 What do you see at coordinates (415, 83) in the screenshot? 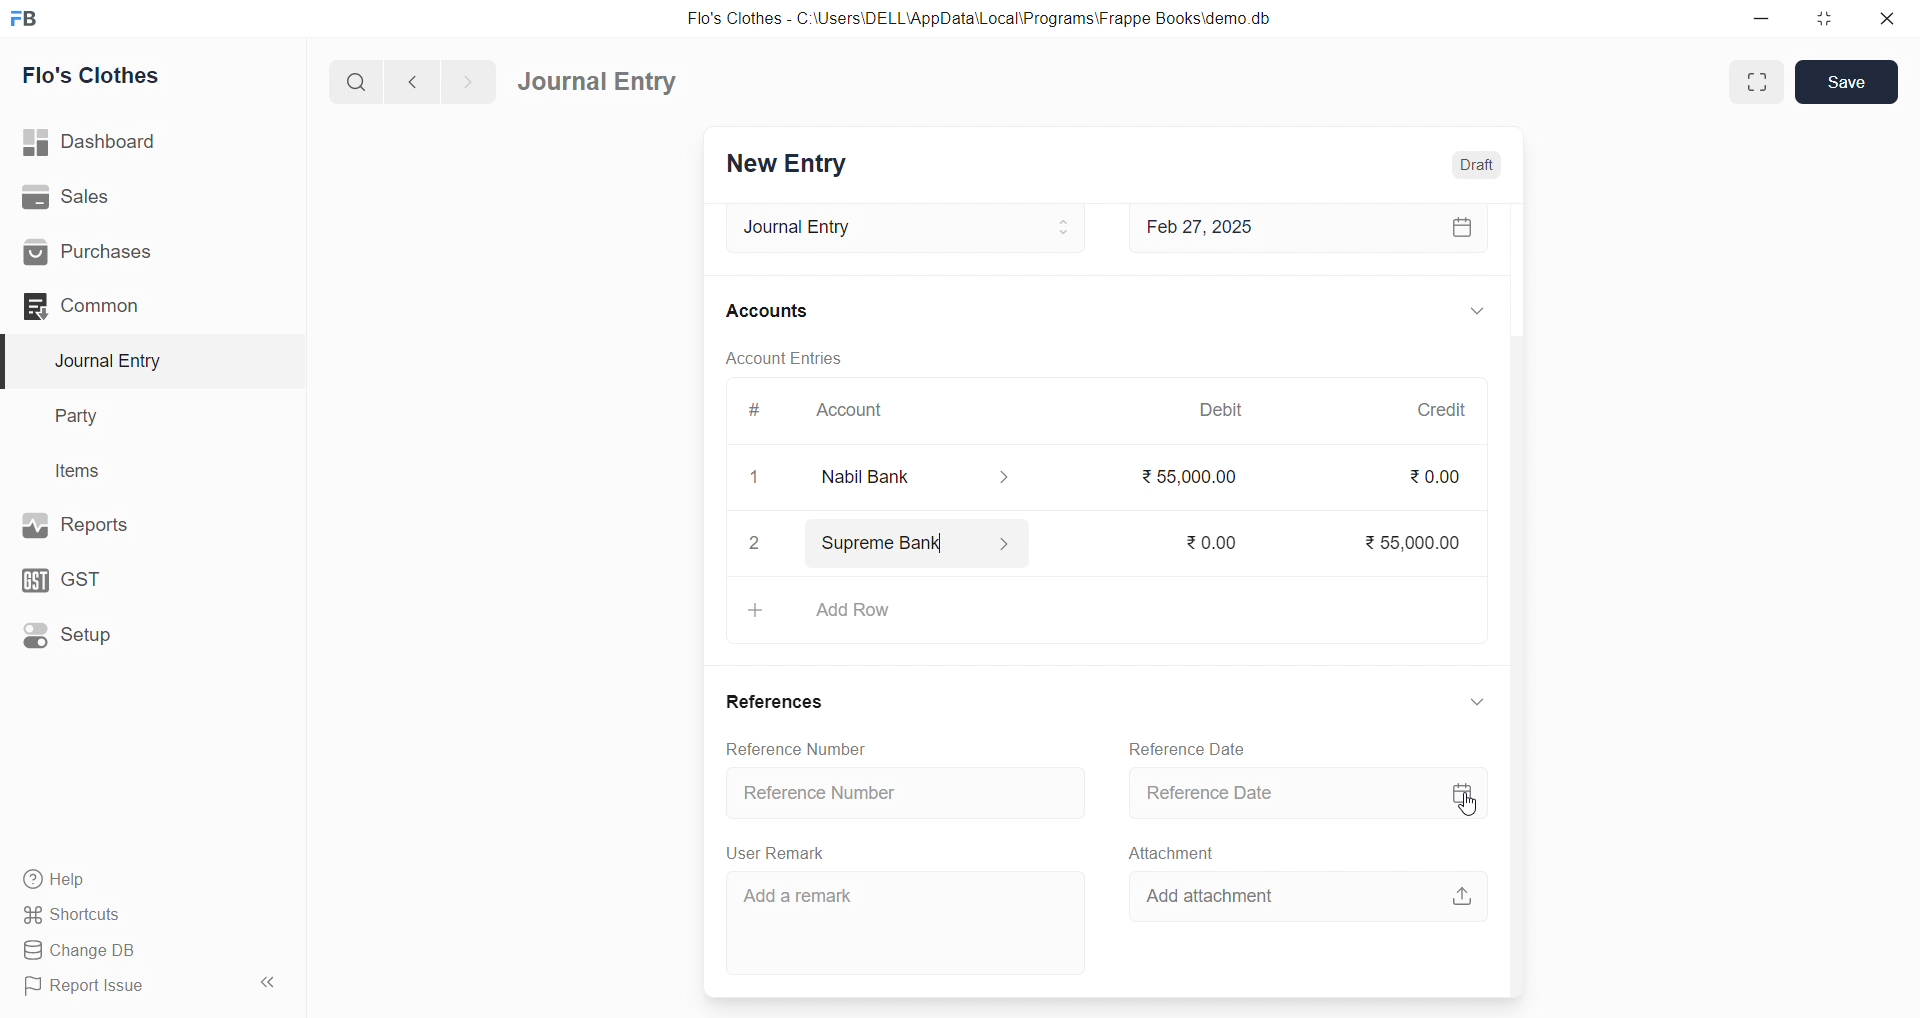
I see `navigate backward` at bounding box center [415, 83].